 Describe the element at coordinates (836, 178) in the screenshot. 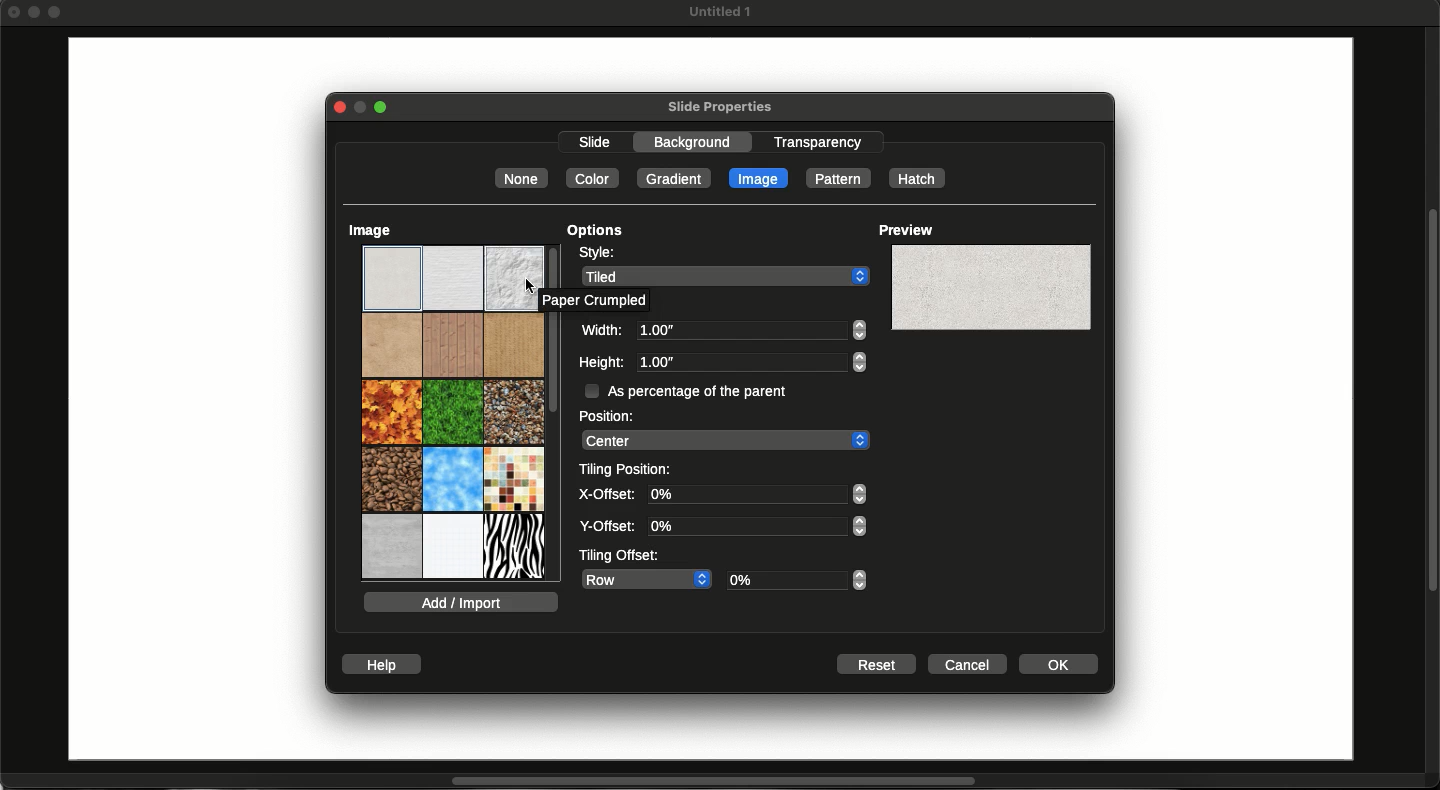

I see `Pattern` at that location.